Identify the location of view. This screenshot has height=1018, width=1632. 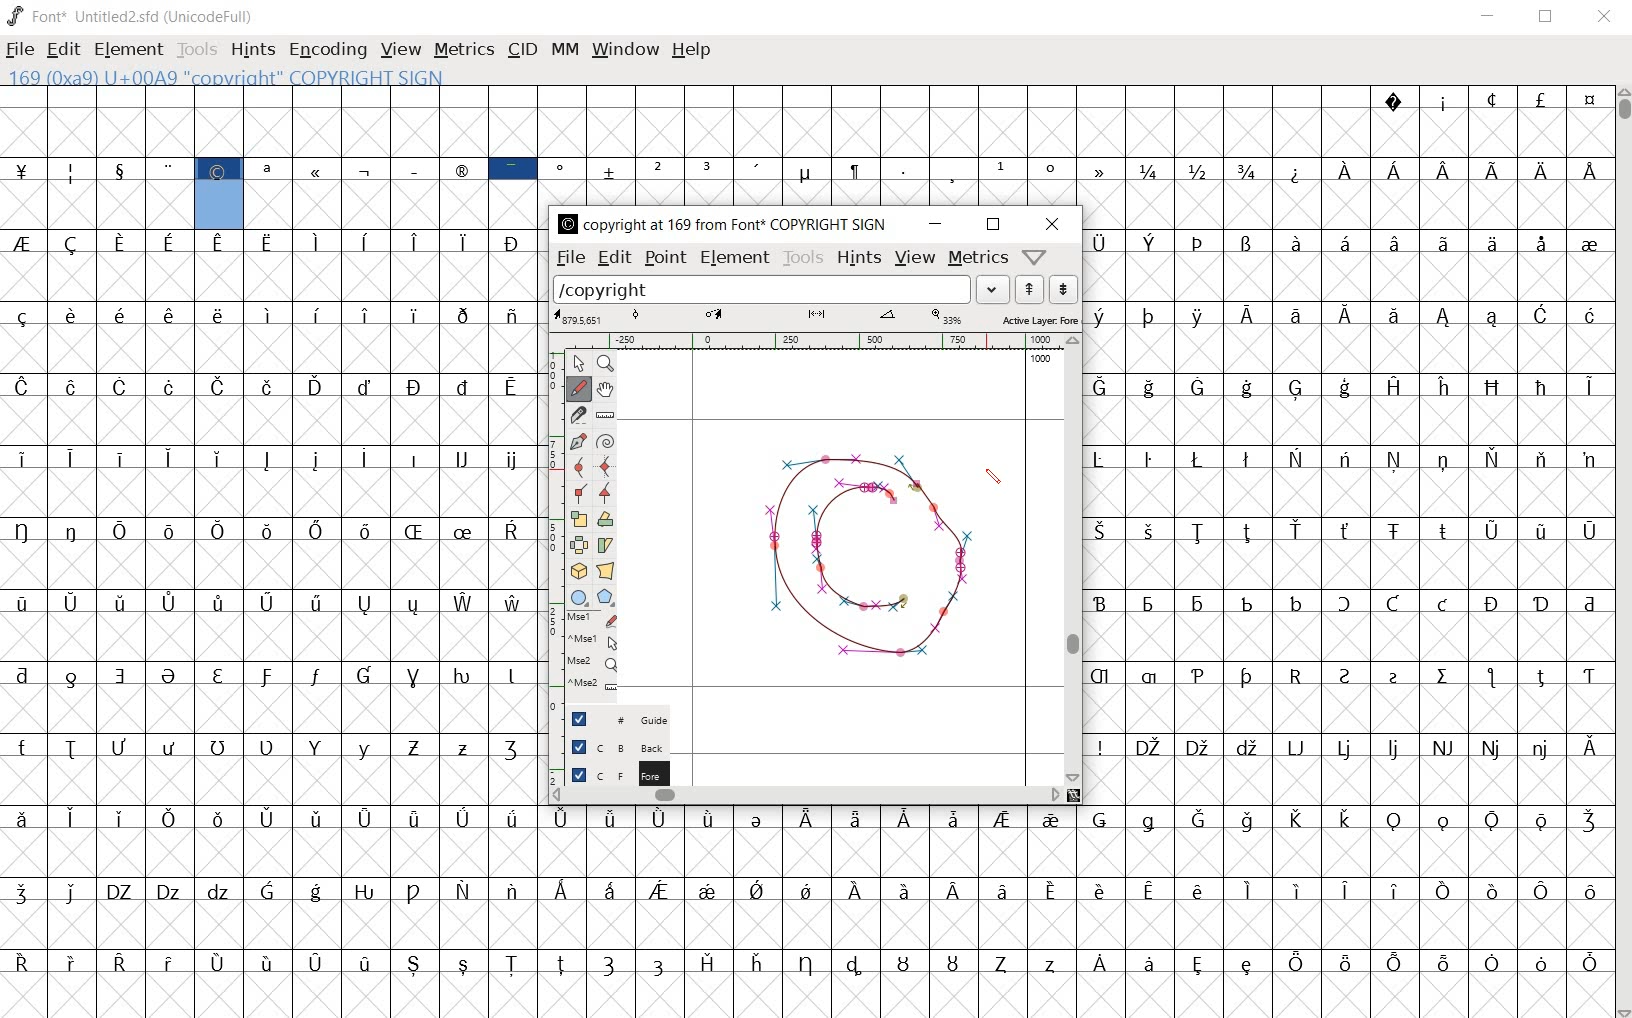
(401, 51).